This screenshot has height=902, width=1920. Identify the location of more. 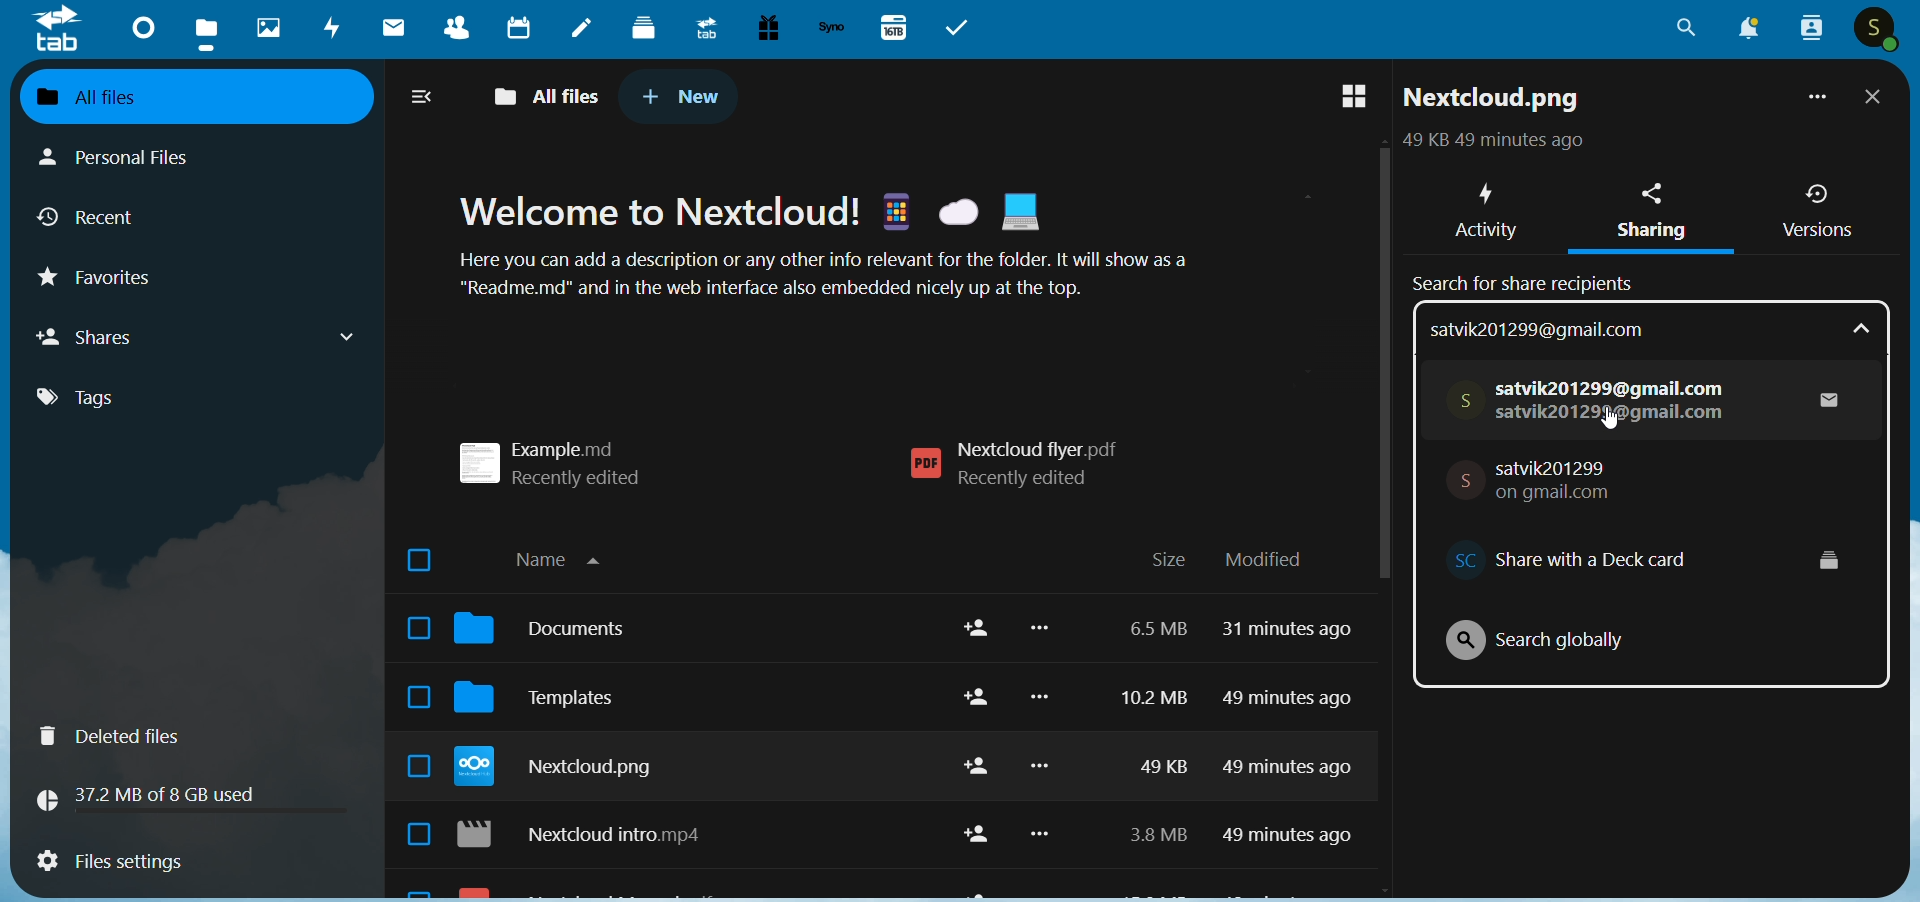
(1813, 101).